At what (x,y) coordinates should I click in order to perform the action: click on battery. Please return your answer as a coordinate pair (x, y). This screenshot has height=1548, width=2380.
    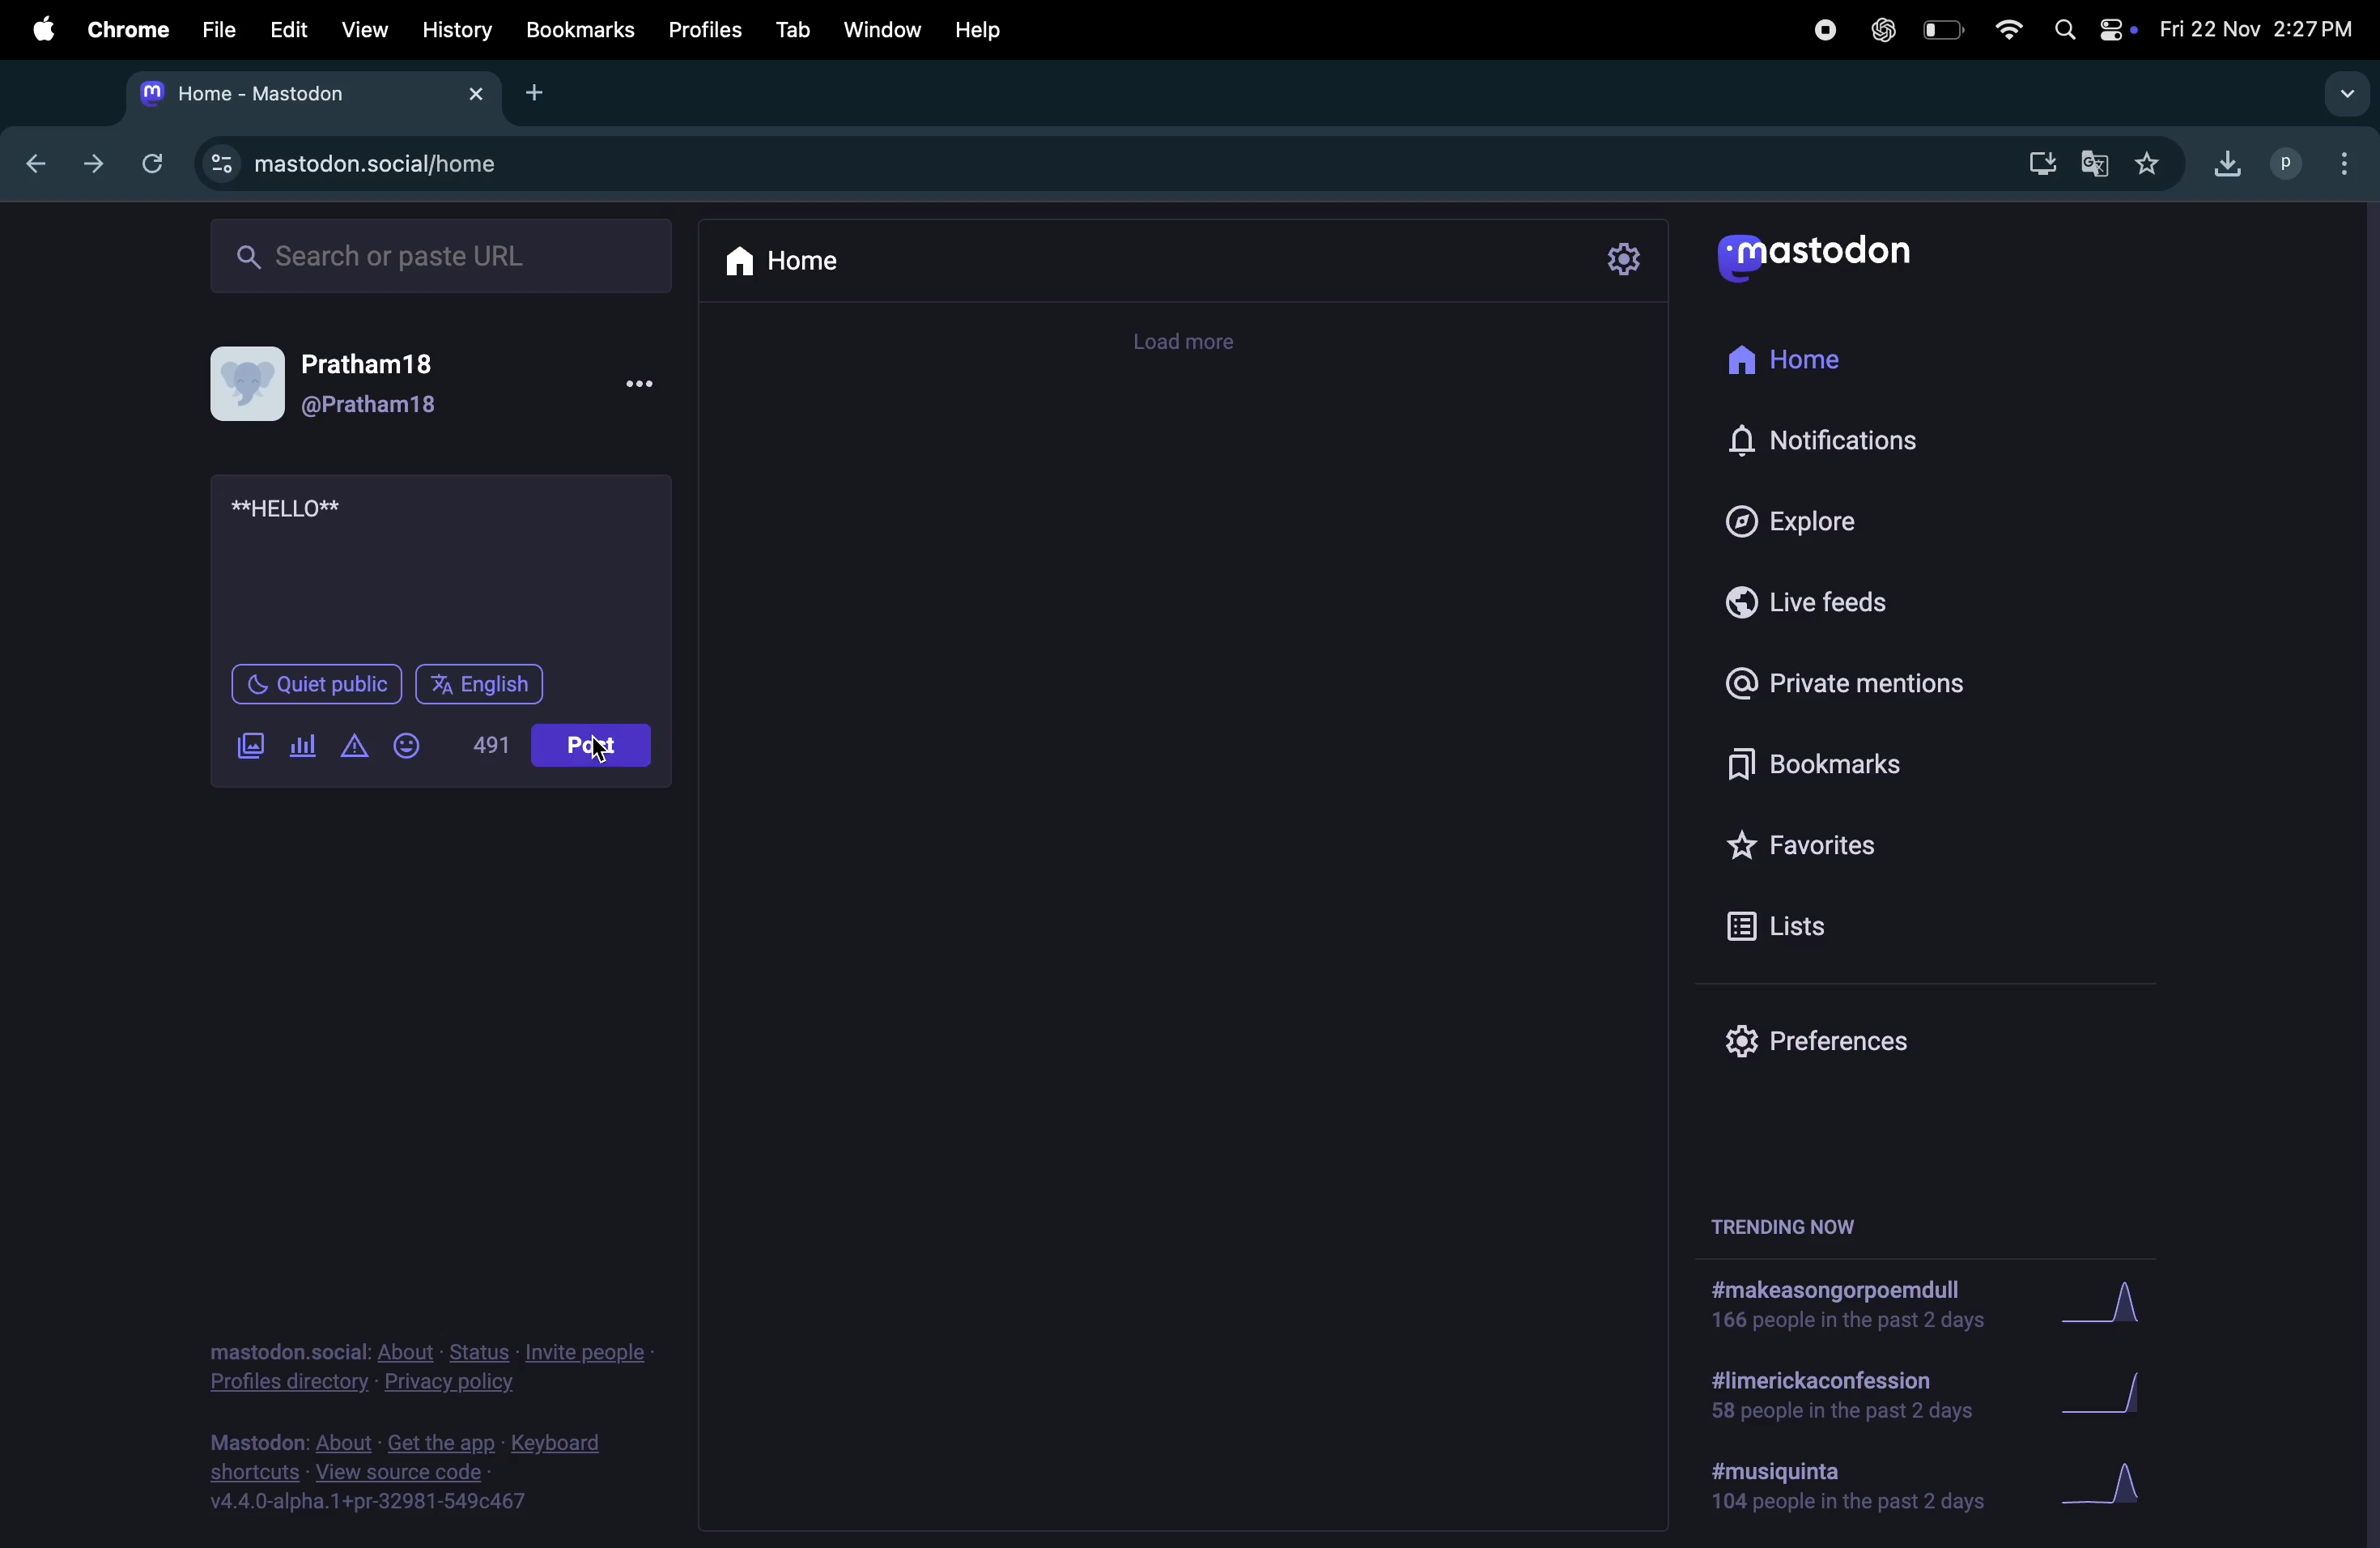
    Looking at the image, I should click on (1948, 32).